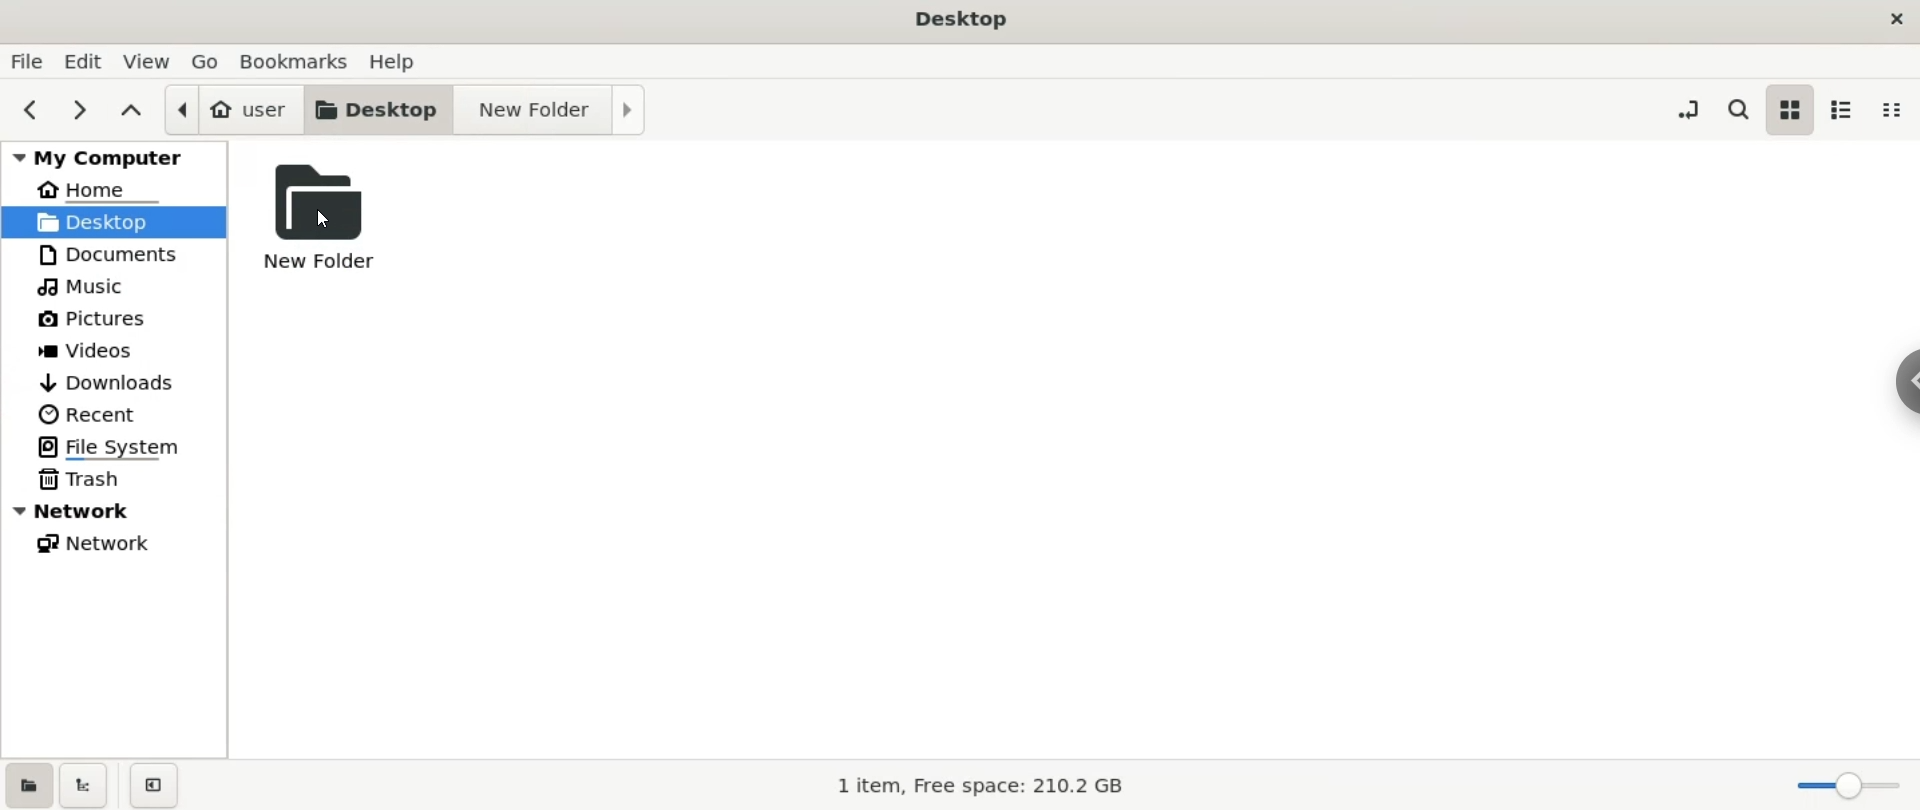 This screenshot has width=1920, height=810. I want to click on help, so click(391, 61).